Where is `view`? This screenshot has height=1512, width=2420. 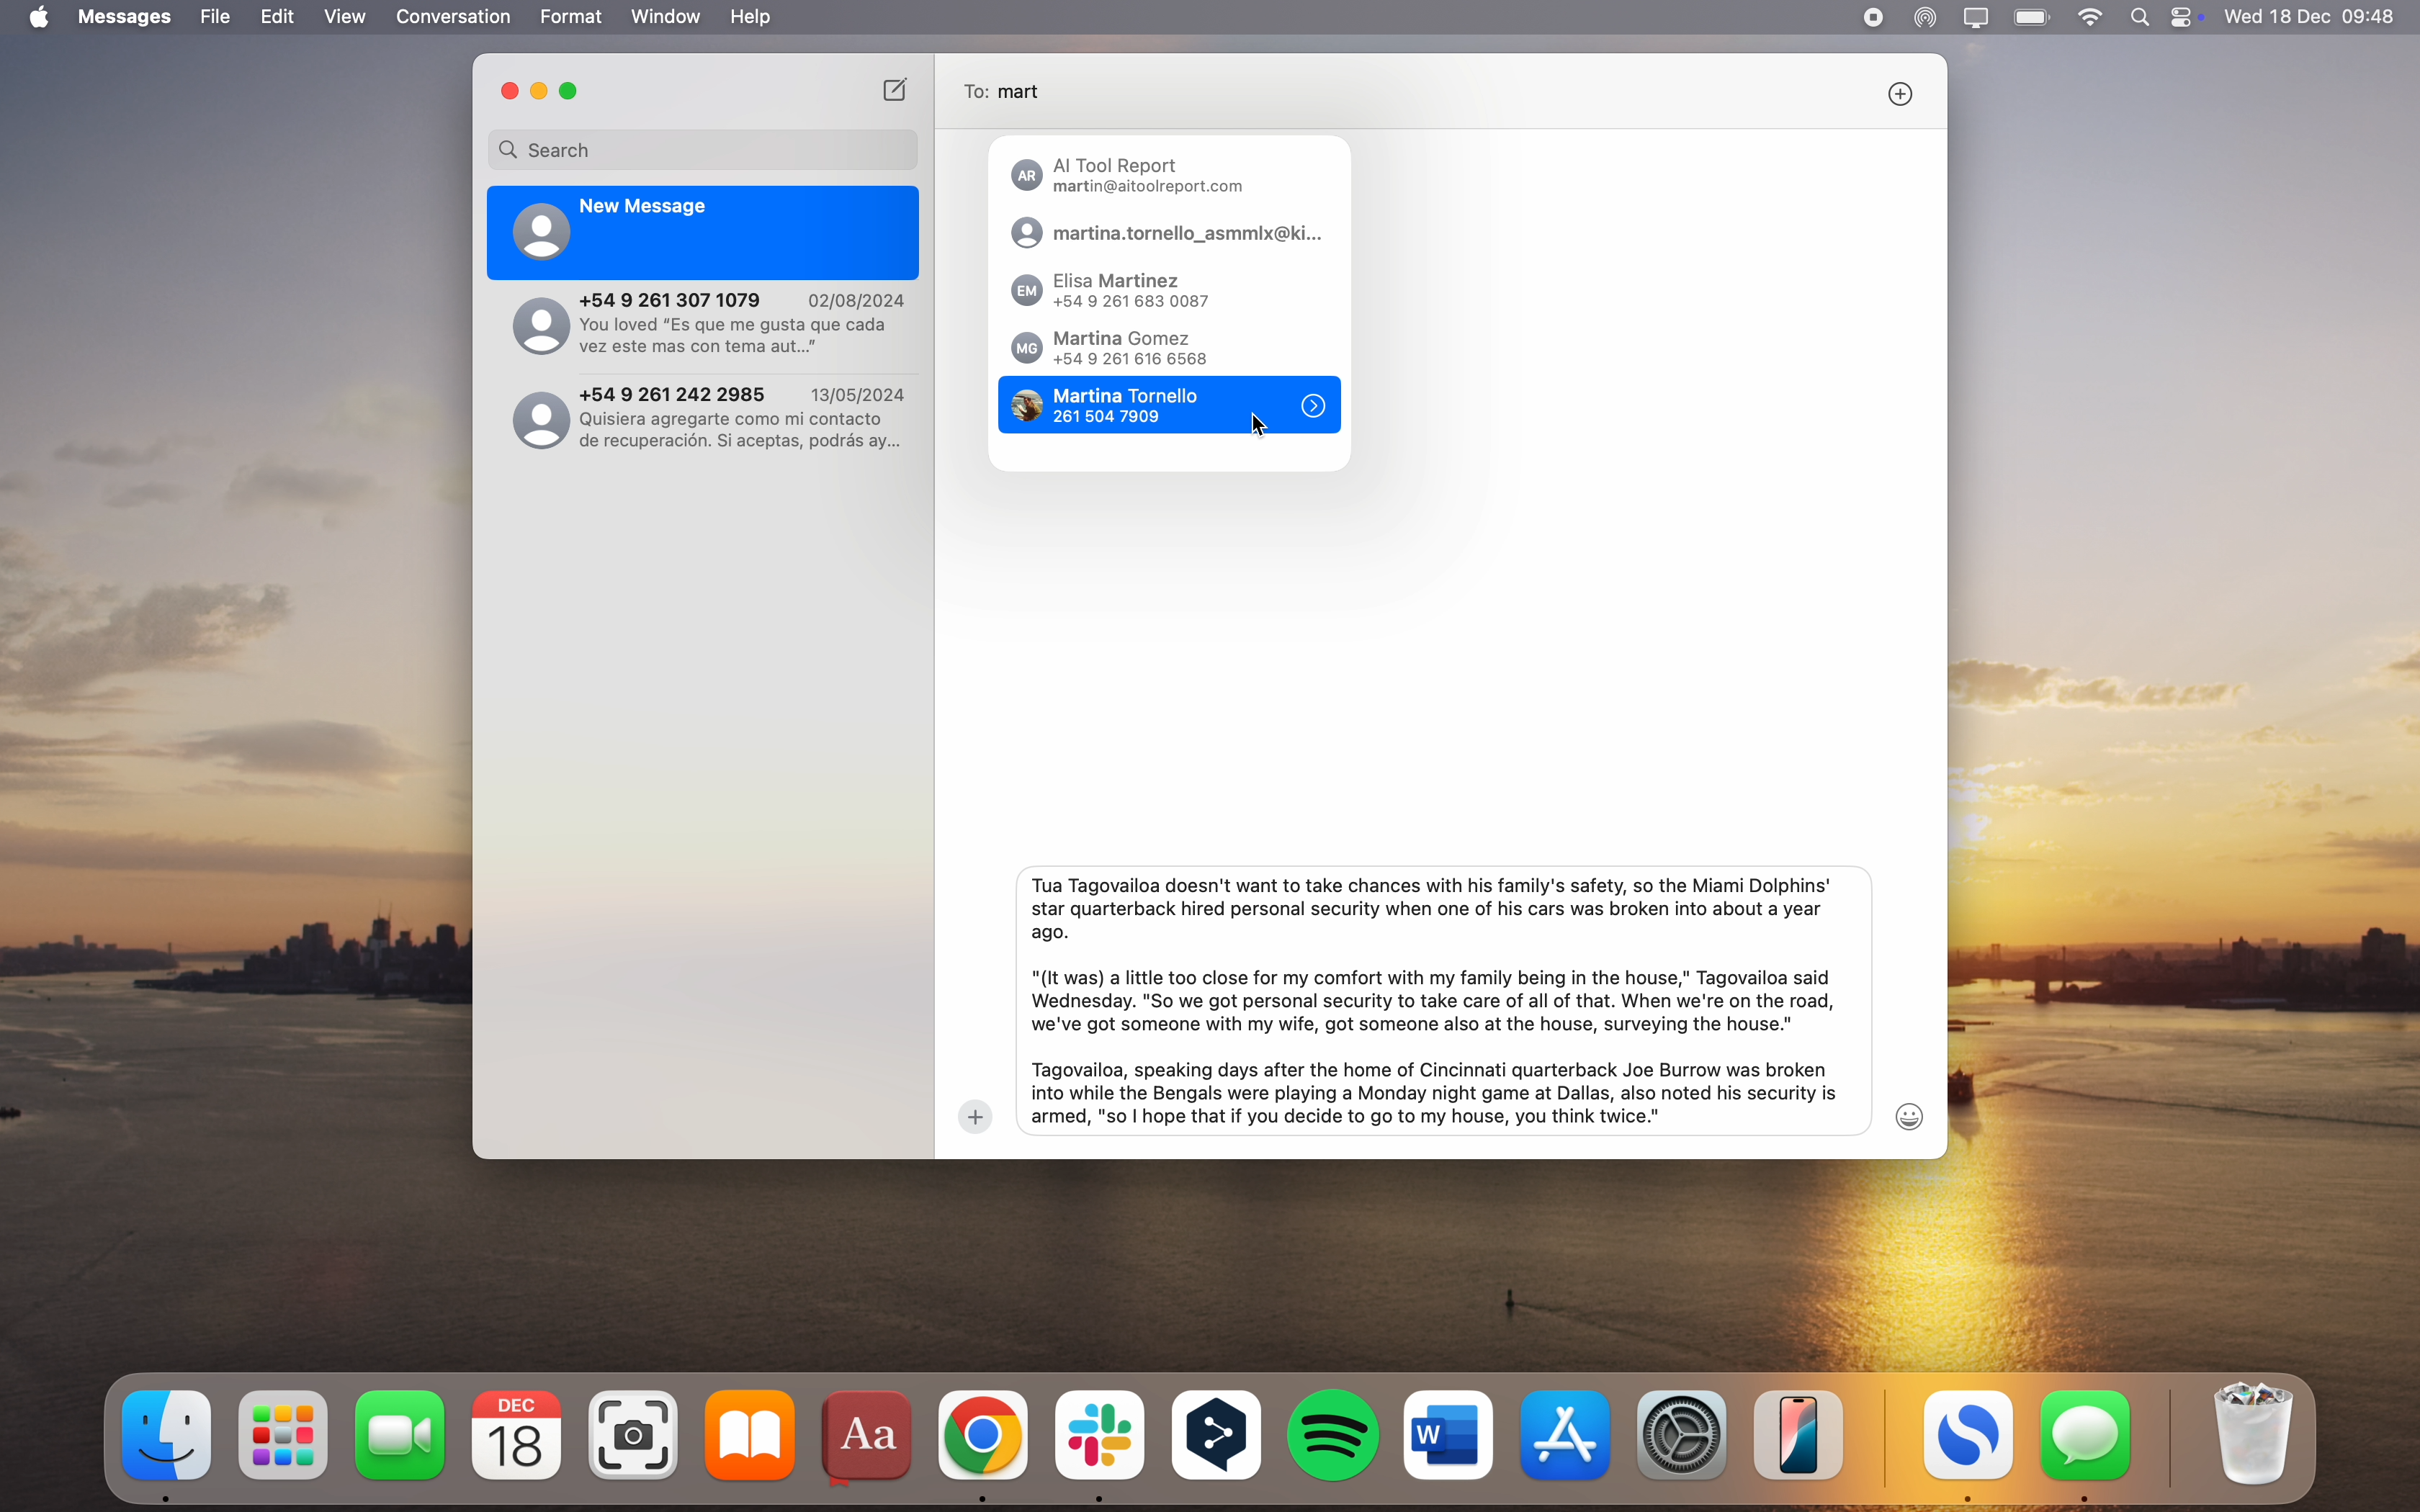 view is located at coordinates (345, 17).